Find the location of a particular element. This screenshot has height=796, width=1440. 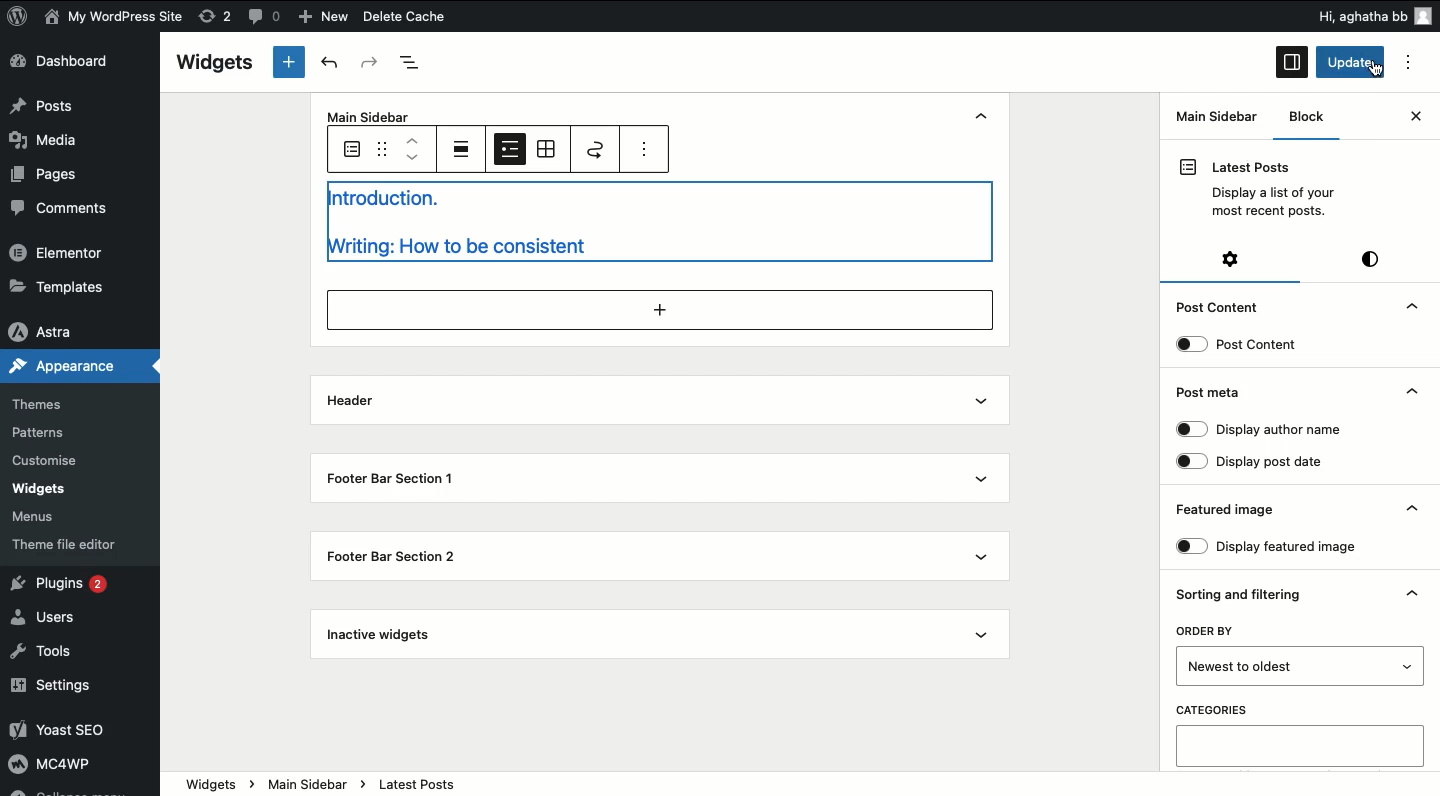

MC4wp is located at coordinates (64, 767).